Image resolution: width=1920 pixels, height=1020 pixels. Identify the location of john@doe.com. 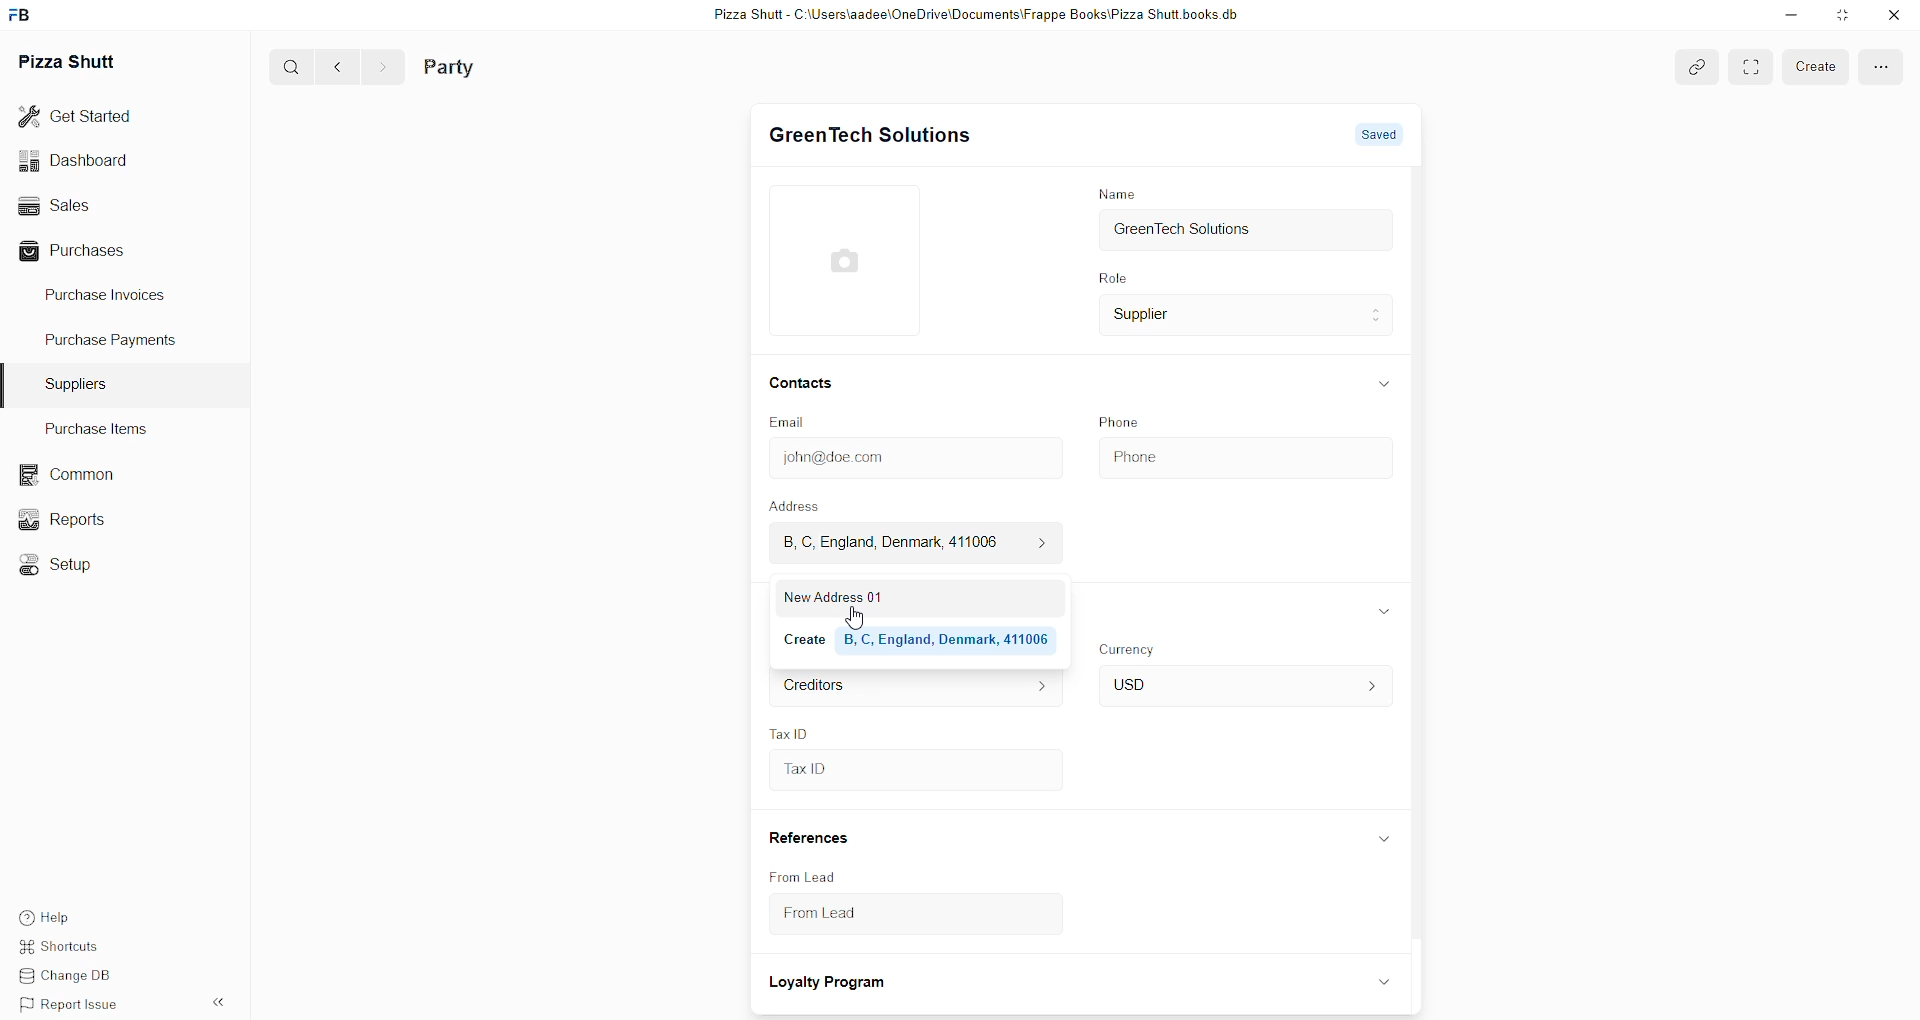
(911, 458).